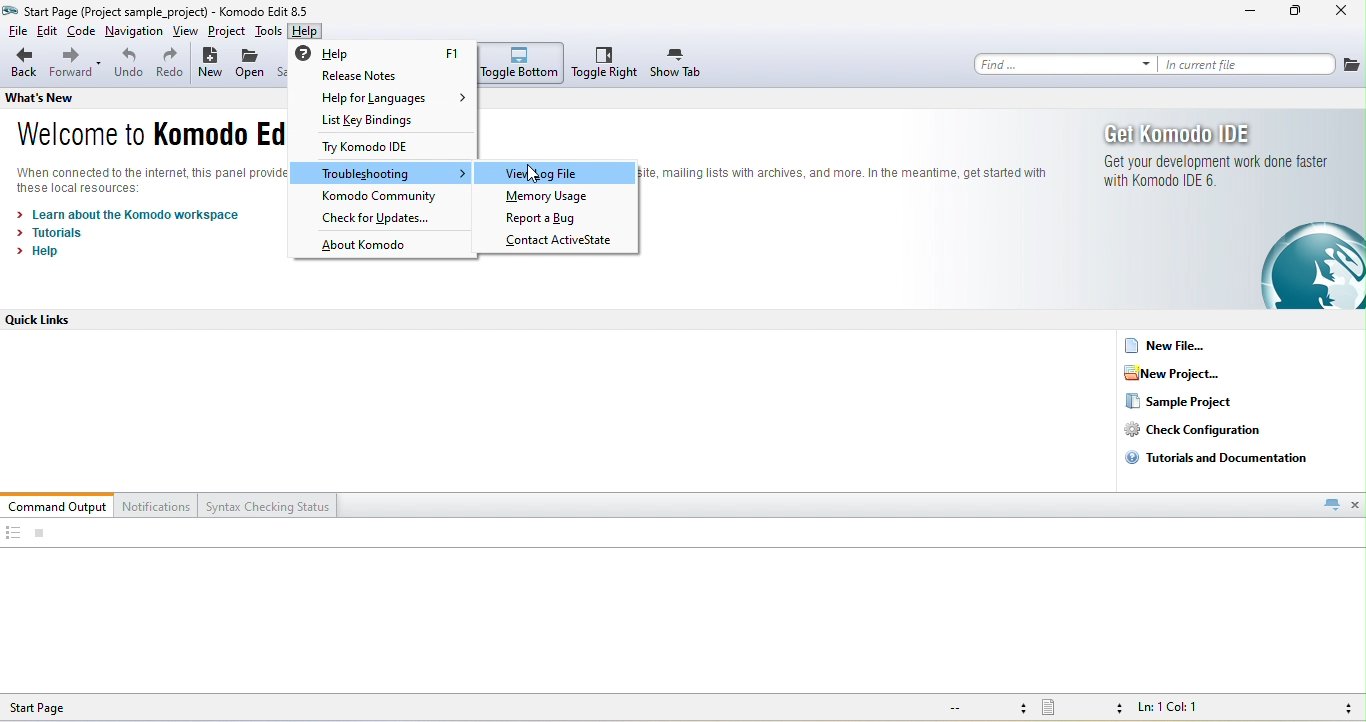  I want to click on code, so click(82, 33).